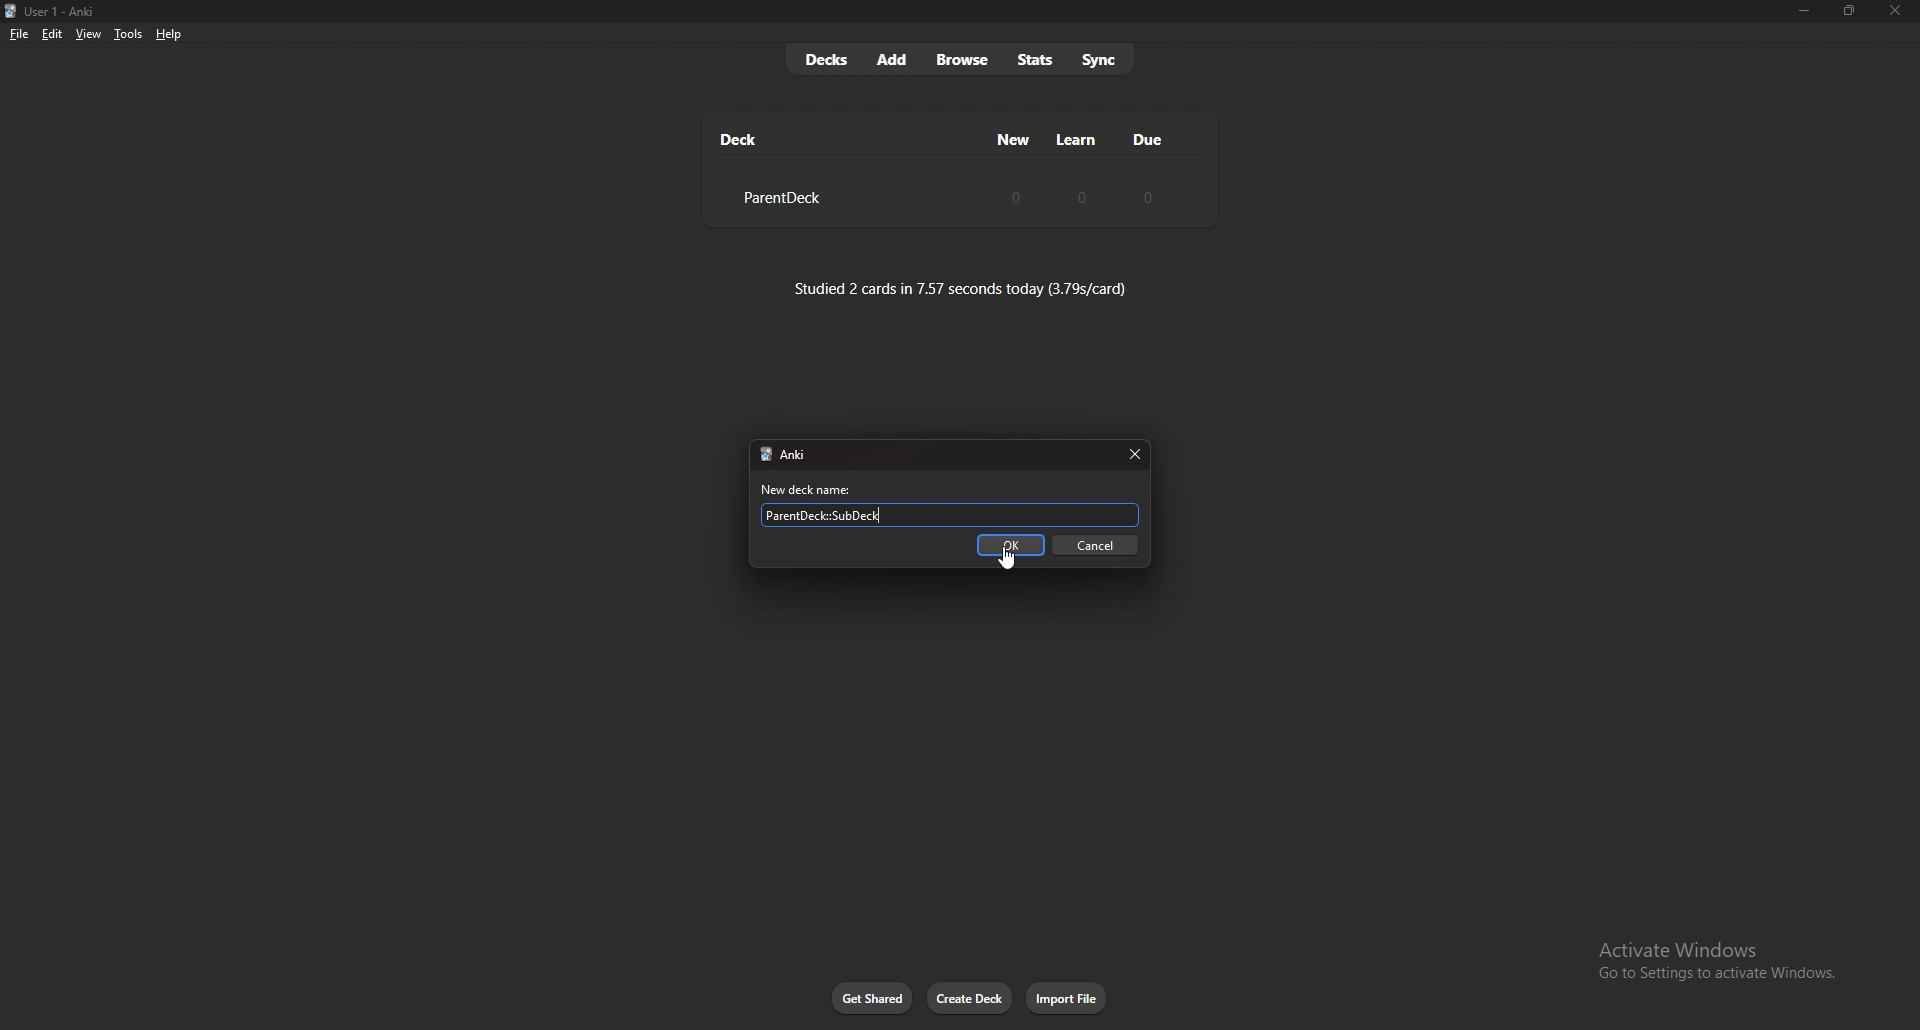  I want to click on studied 2 cards in 7.57 seconds today (3.79s/card), so click(961, 288).